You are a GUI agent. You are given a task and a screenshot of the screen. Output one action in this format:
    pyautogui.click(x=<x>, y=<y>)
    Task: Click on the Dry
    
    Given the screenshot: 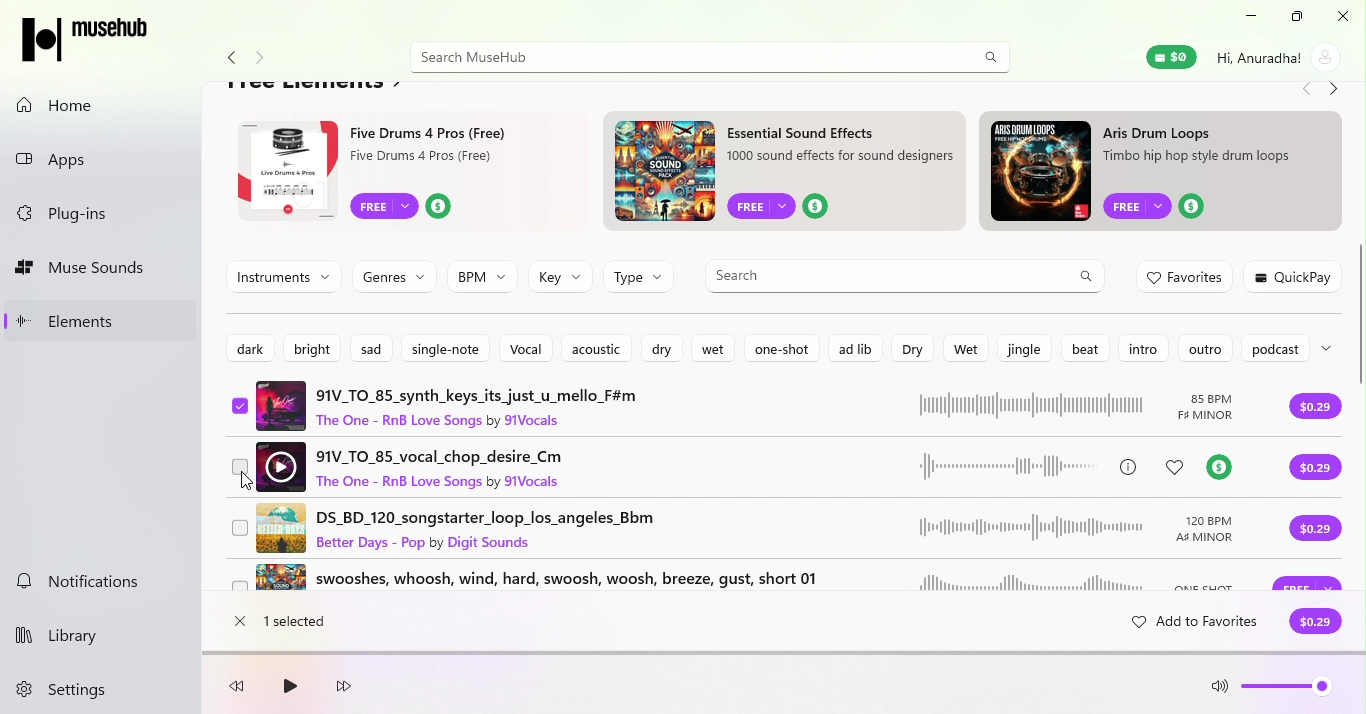 What is the action you would take?
    pyautogui.click(x=910, y=349)
    